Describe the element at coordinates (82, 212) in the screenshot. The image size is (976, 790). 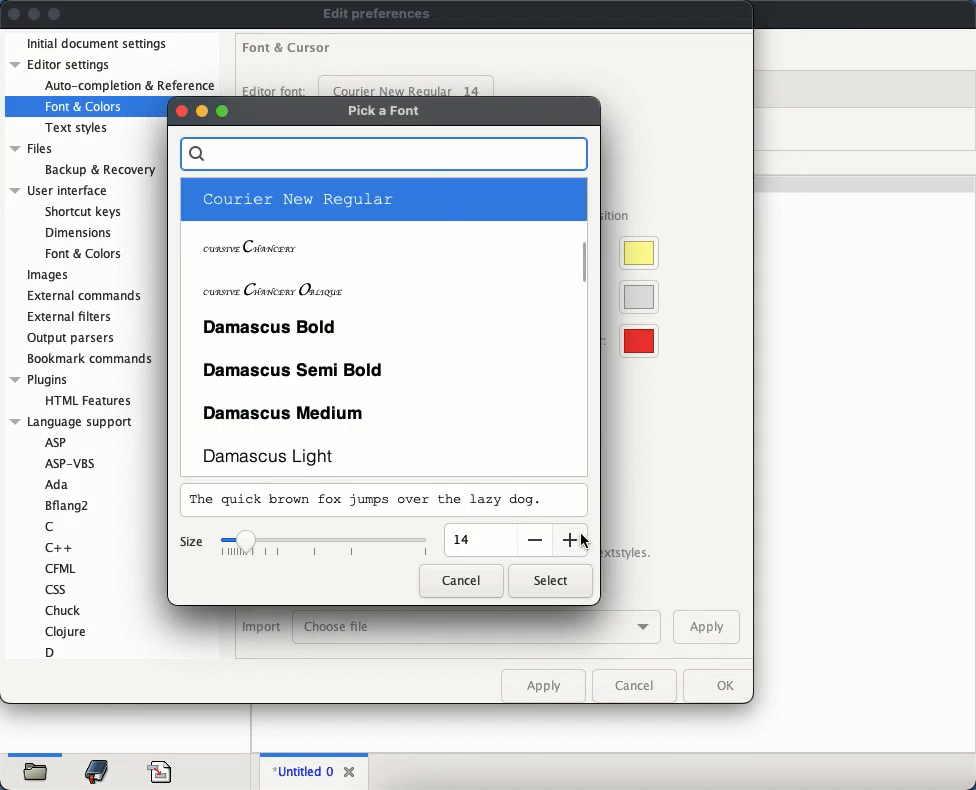
I see `shortcut keys` at that location.